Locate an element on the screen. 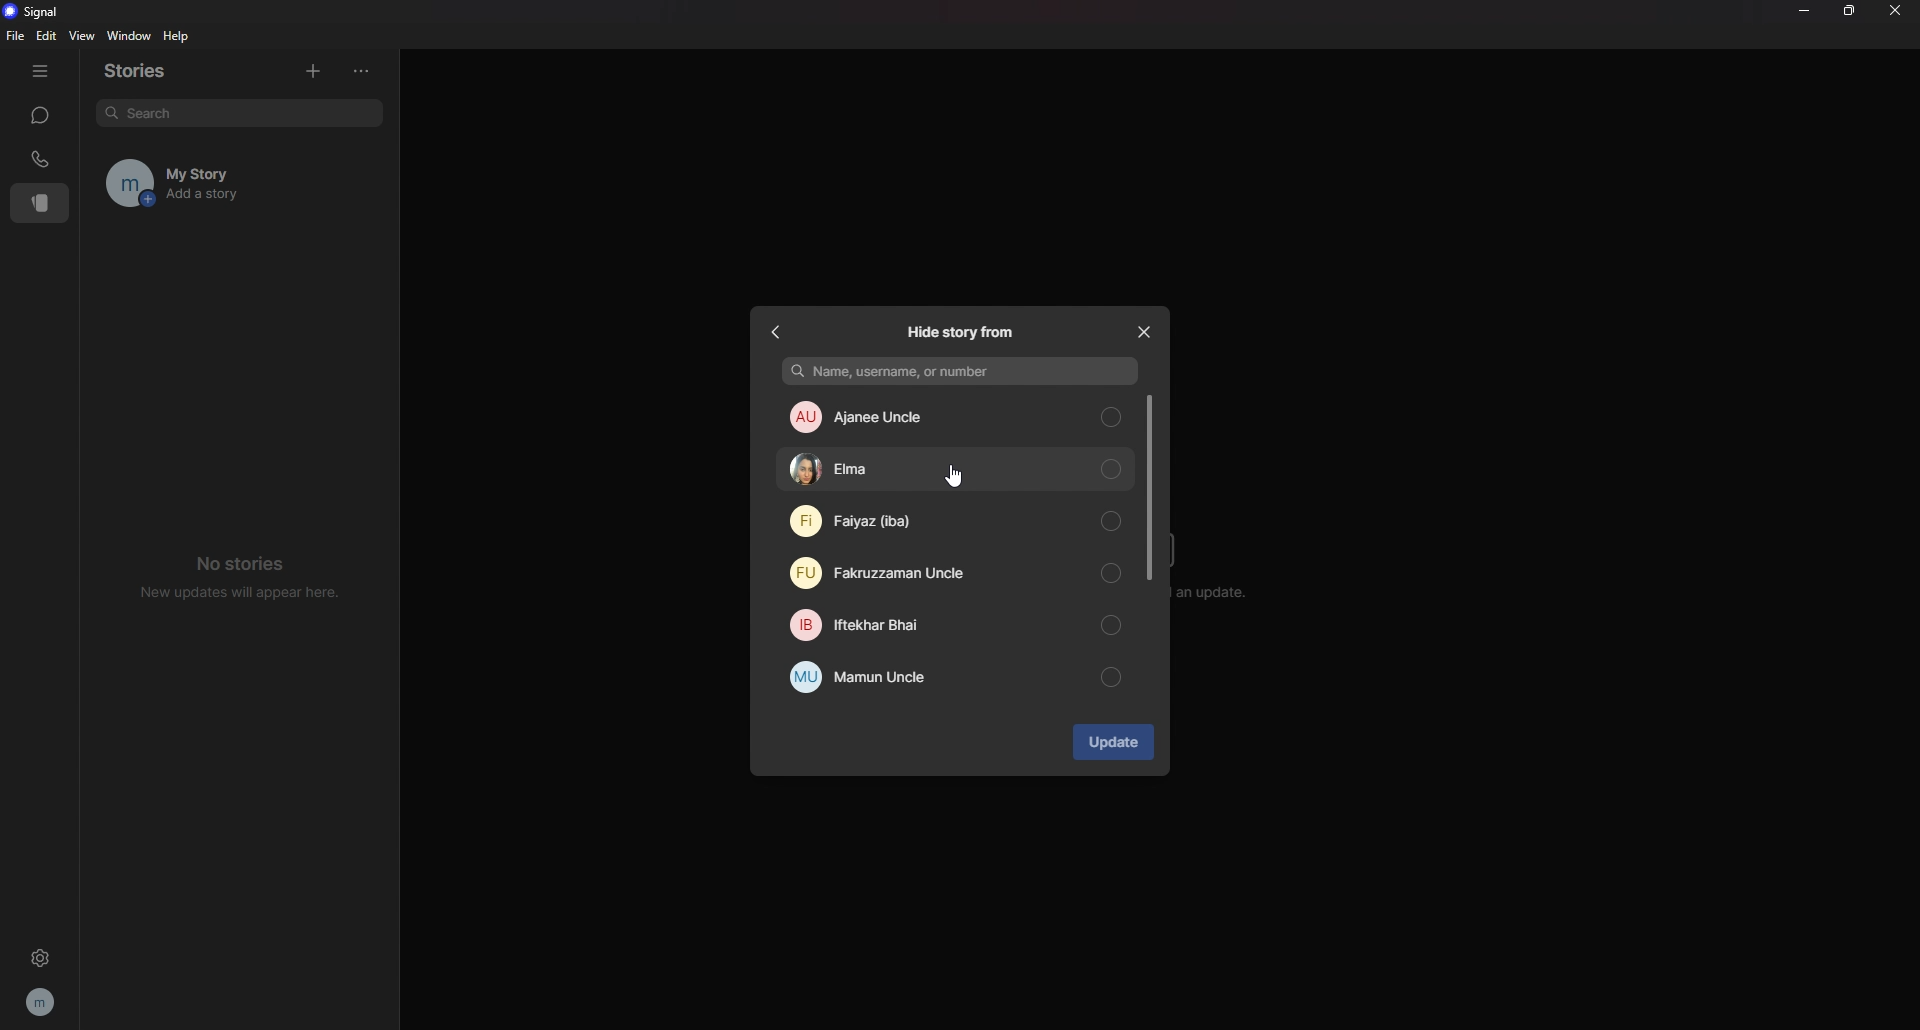  mamun uncle is located at coordinates (955, 679).